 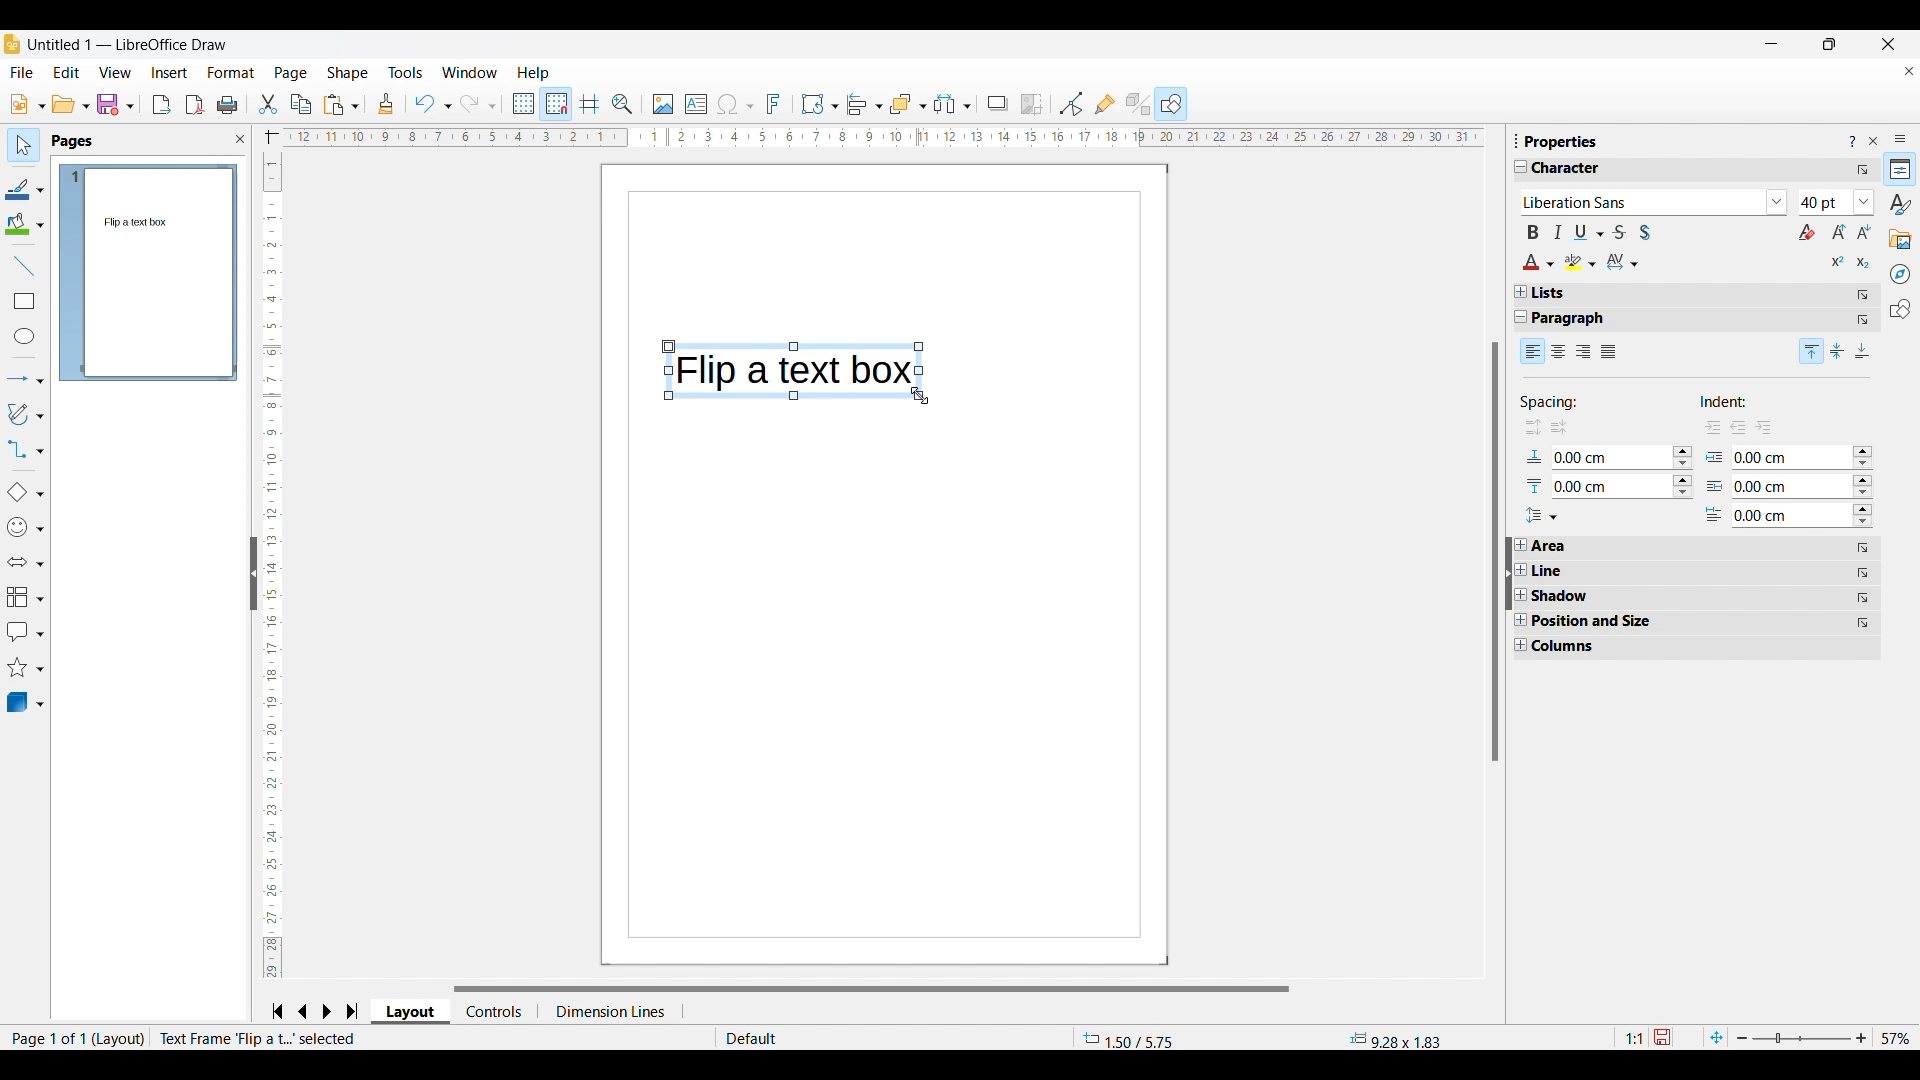 What do you see at coordinates (25, 449) in the screenshot?
I see `Connector options` at bounding box center [25, 449].